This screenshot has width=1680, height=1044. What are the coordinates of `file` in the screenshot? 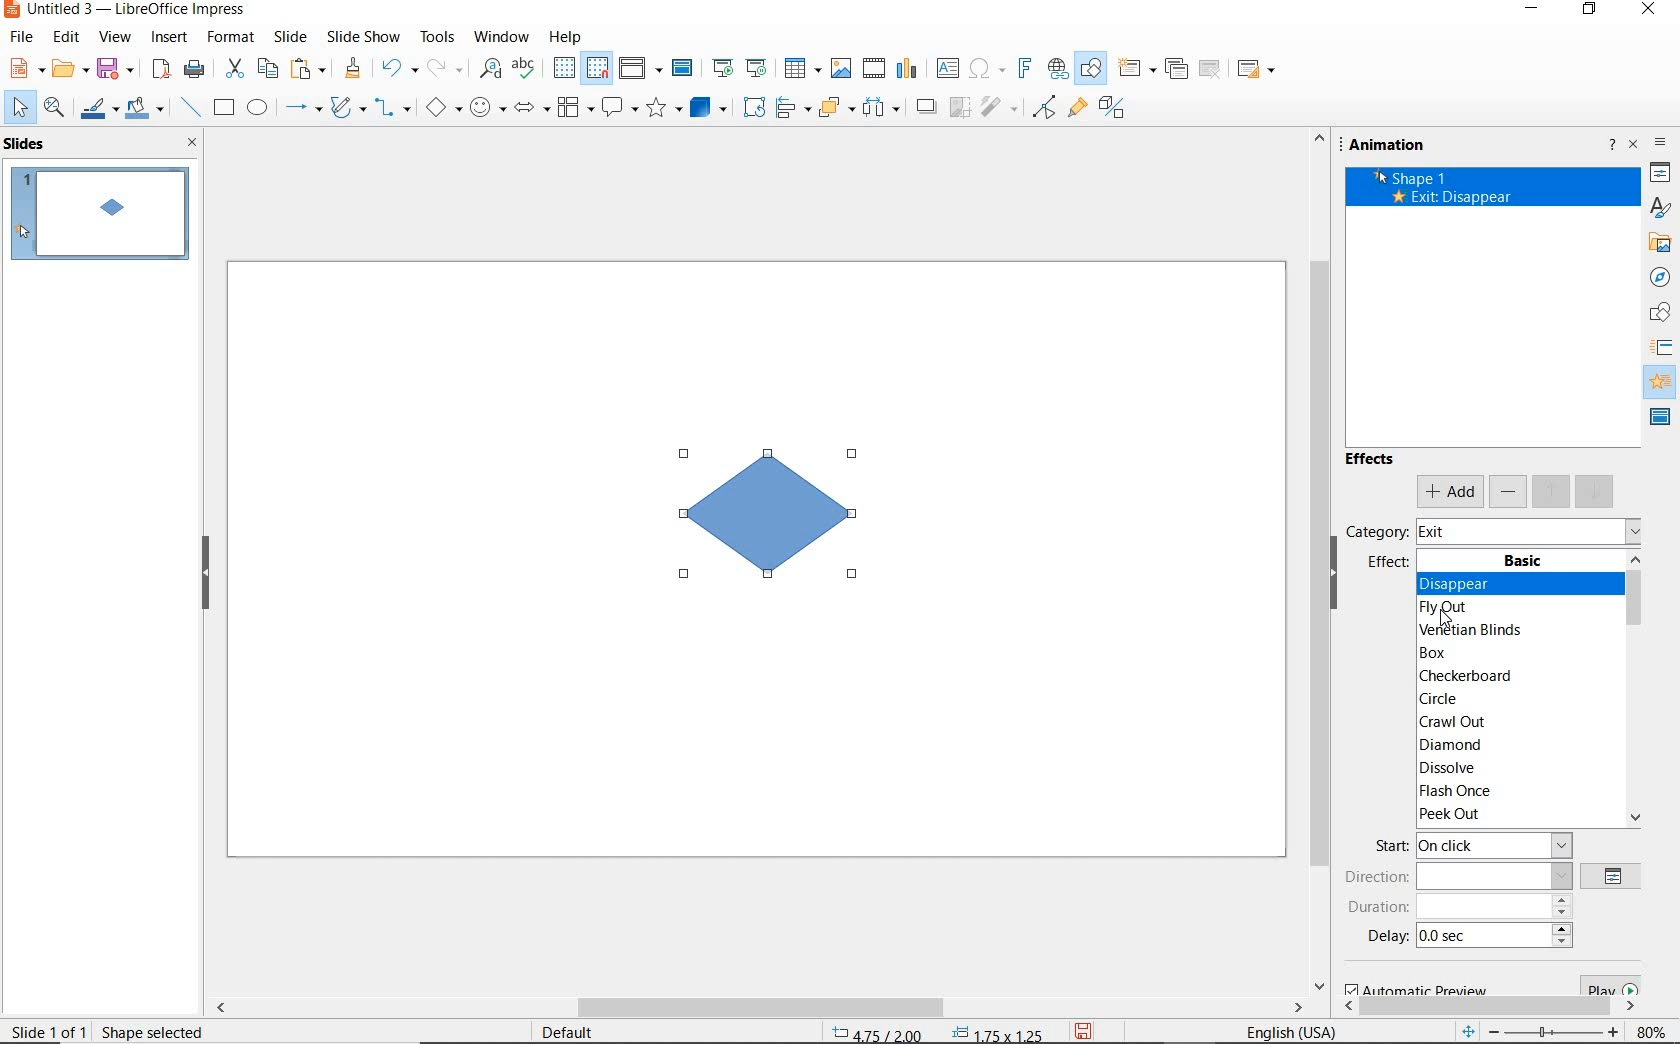 It's located at (24, 37).